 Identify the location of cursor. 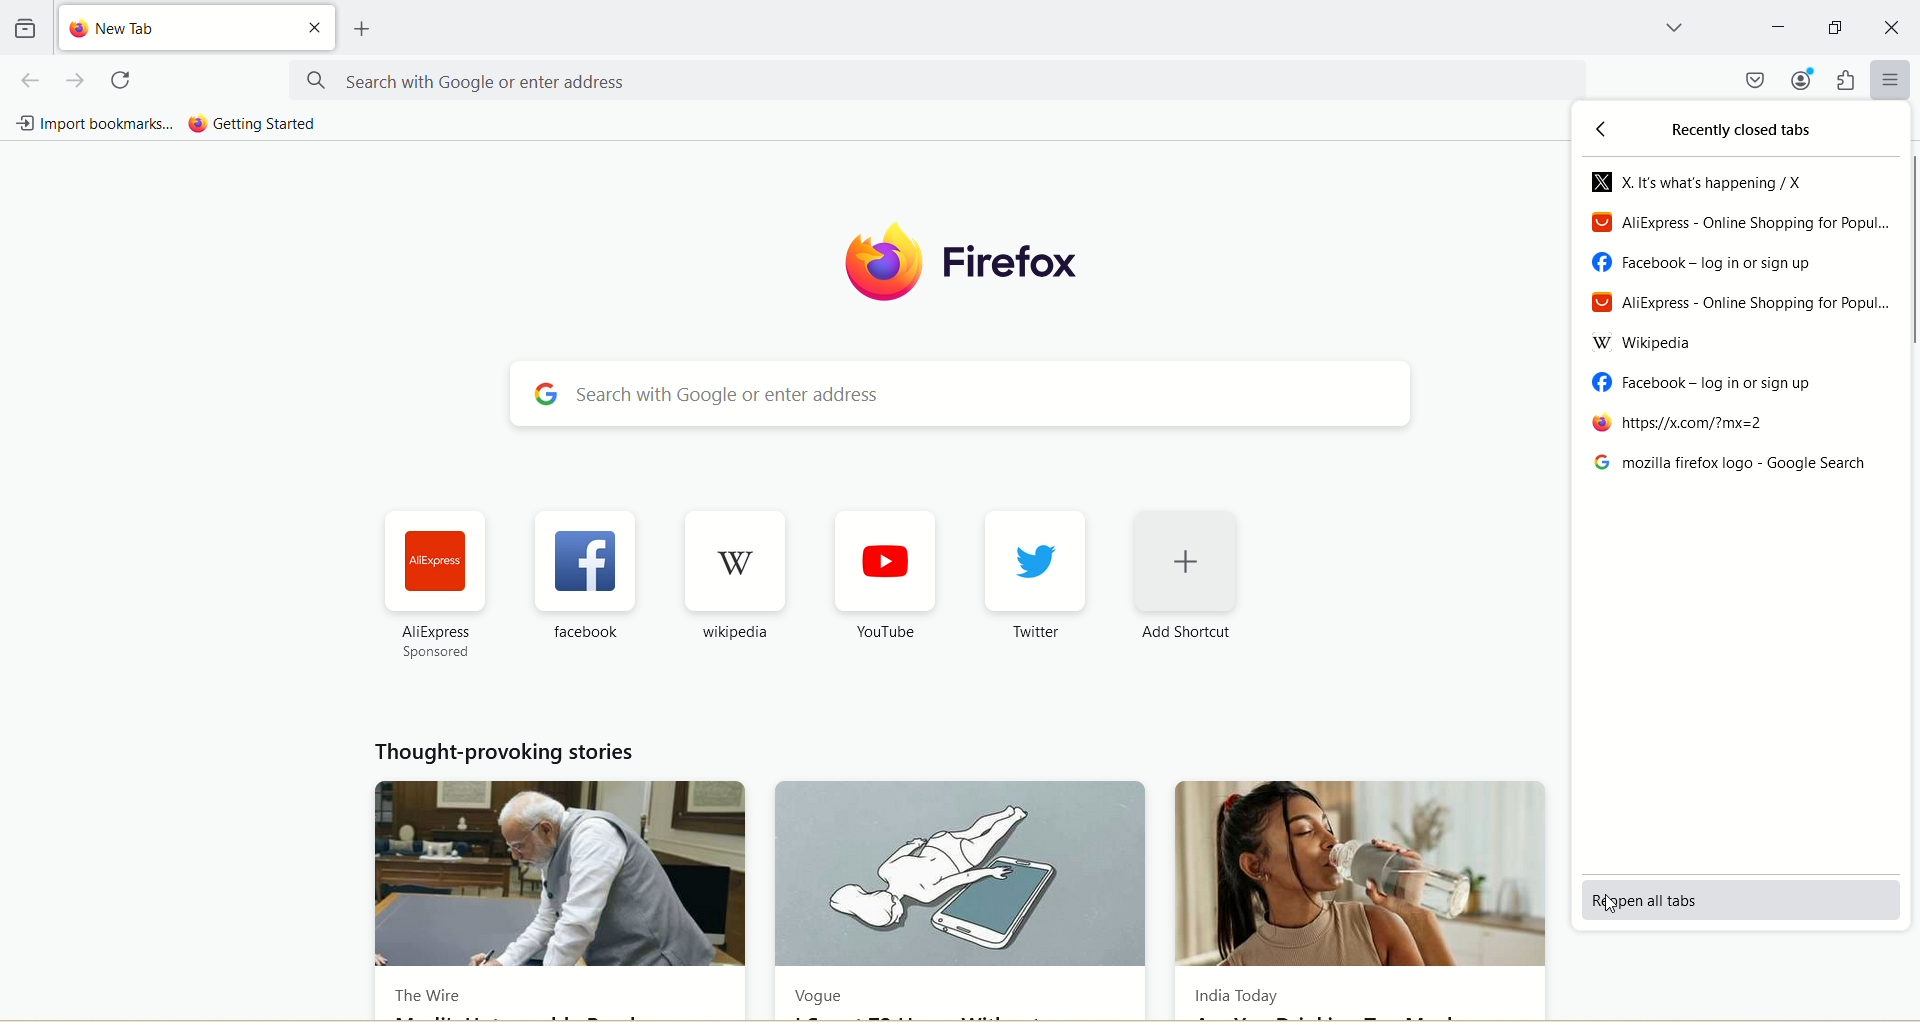
(1616, 904).